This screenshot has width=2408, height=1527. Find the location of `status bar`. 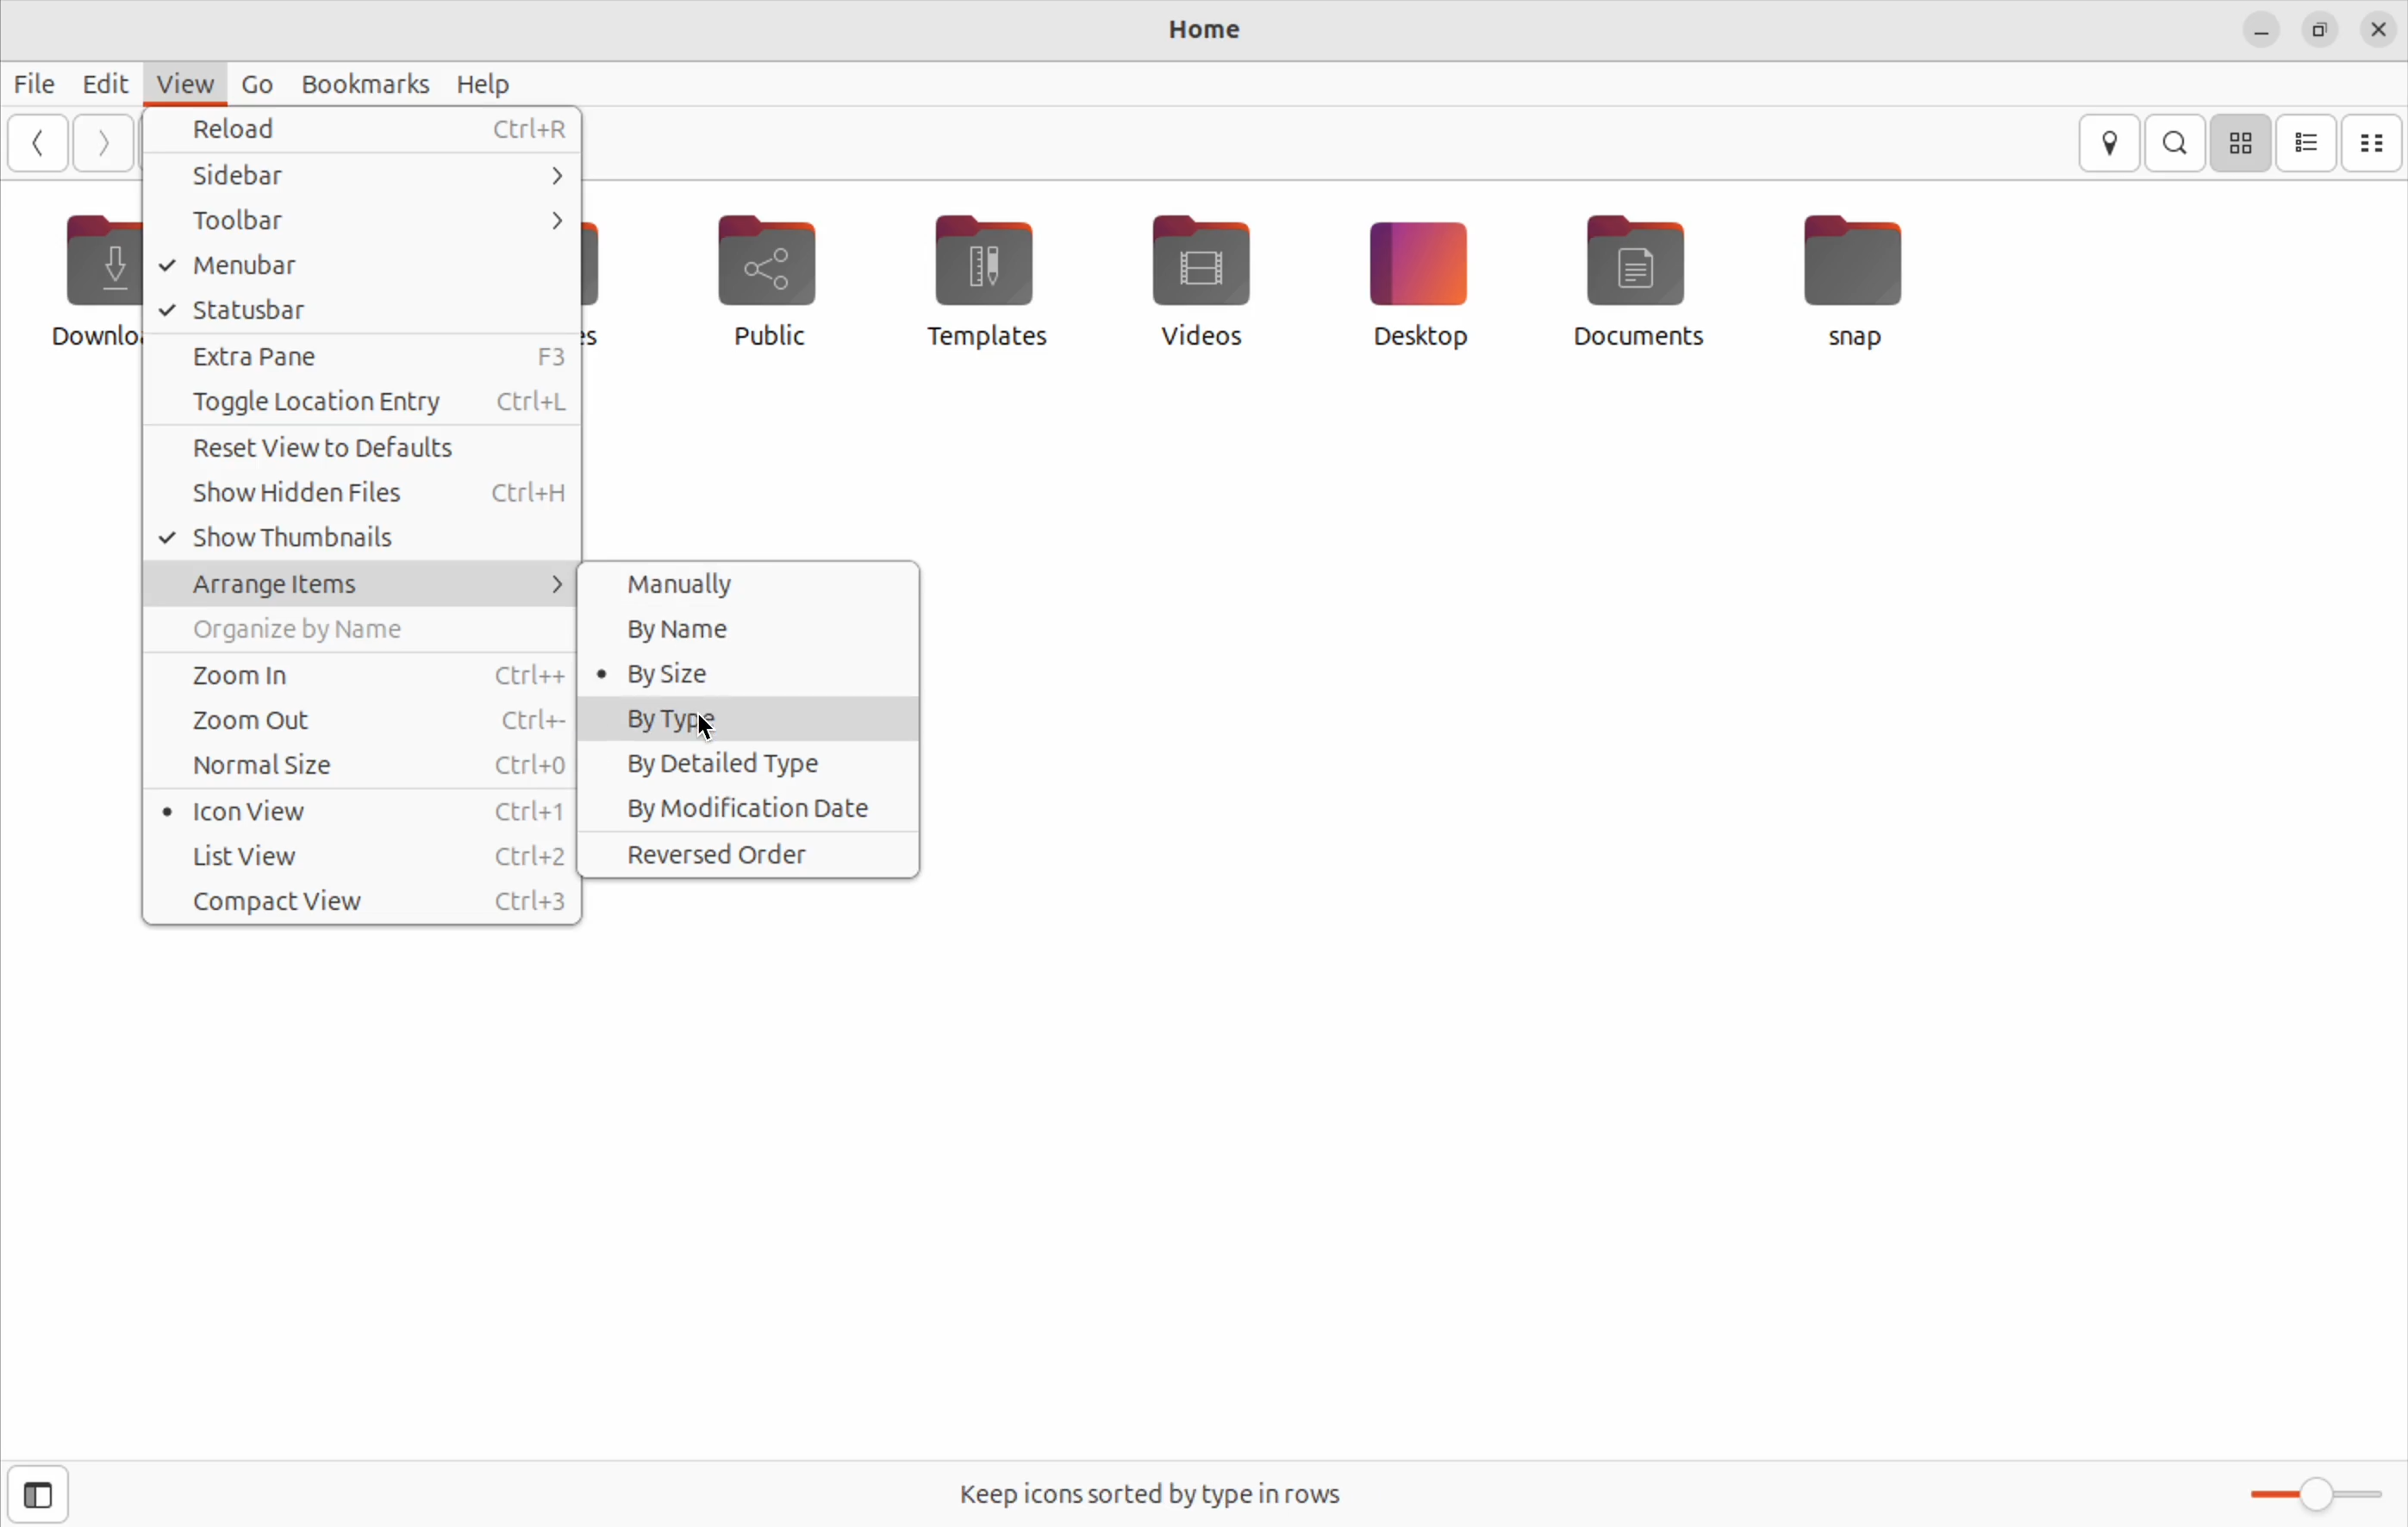

status bar is located at coordinates (363, 308).